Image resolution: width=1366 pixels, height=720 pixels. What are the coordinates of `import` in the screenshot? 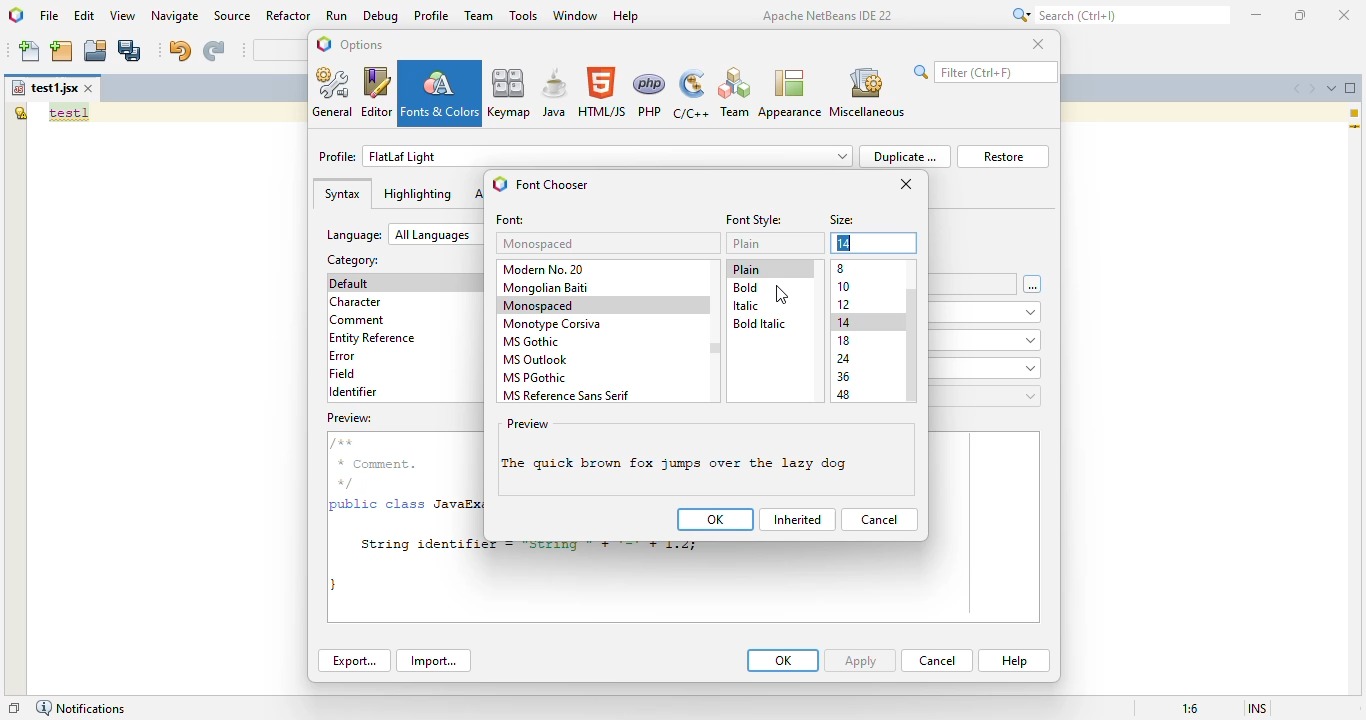 It's located at (435, 661).